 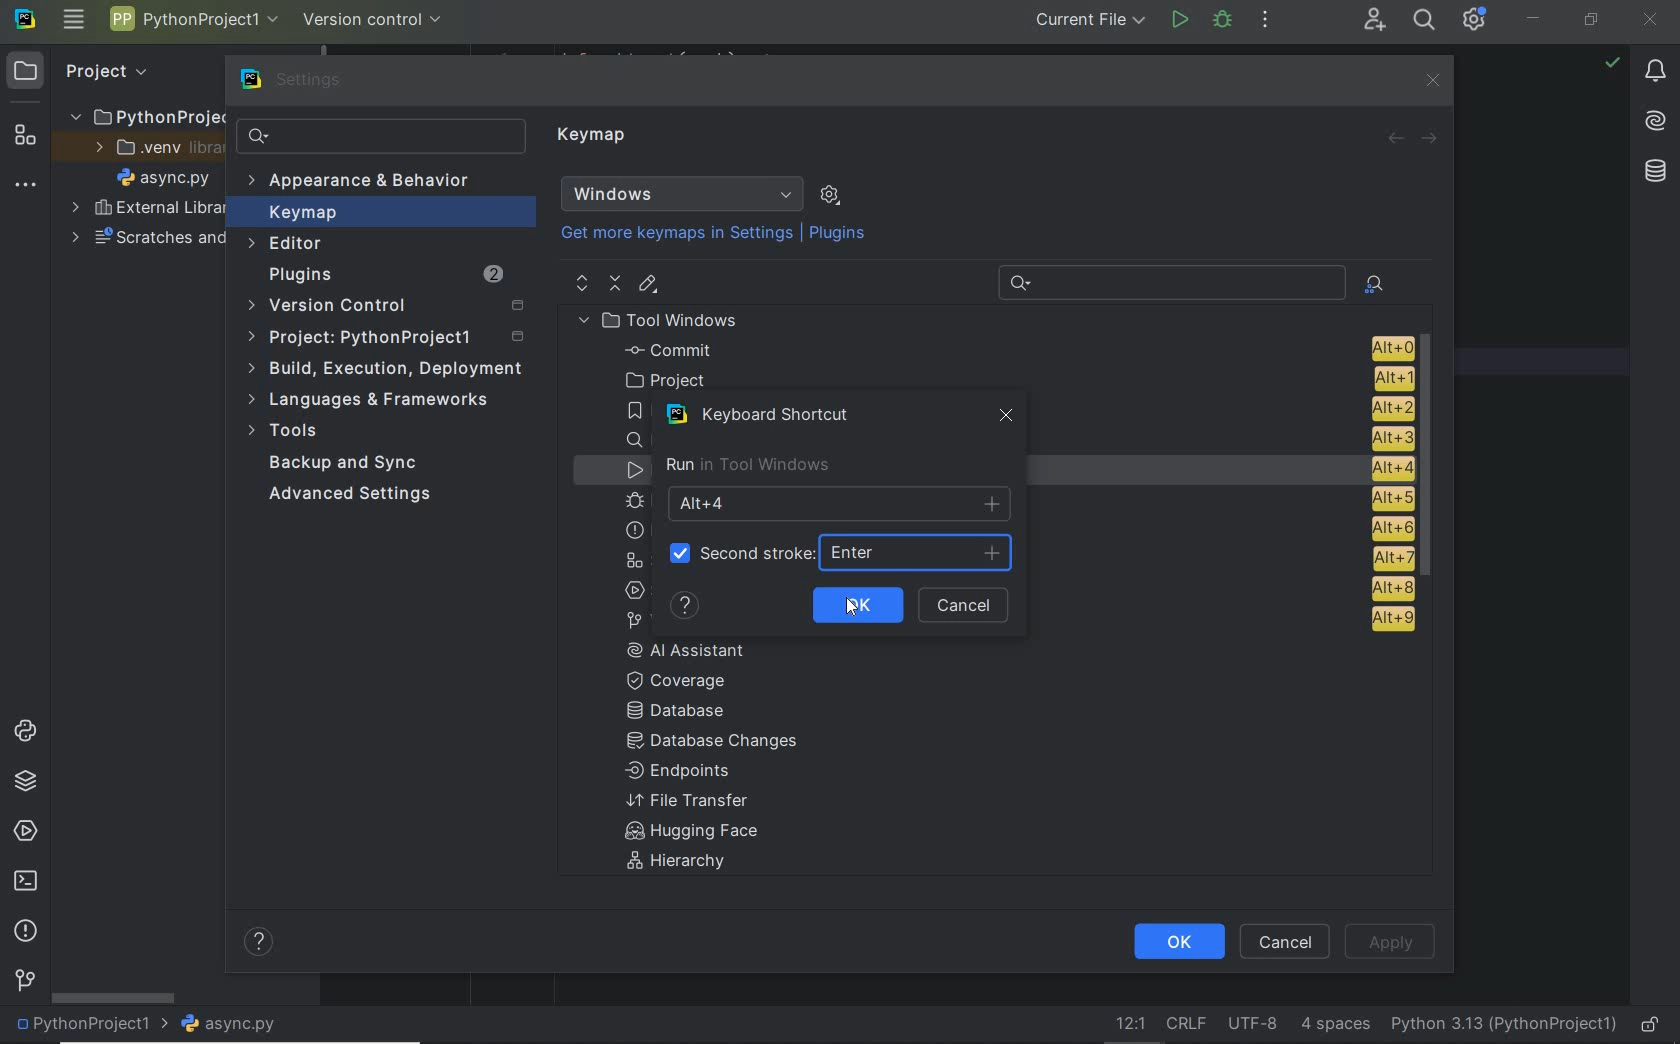 What do you see at coordinates (747, 465) in the screenshot?
I see `Run in Tool Windows` at bounding box center [747, 465].